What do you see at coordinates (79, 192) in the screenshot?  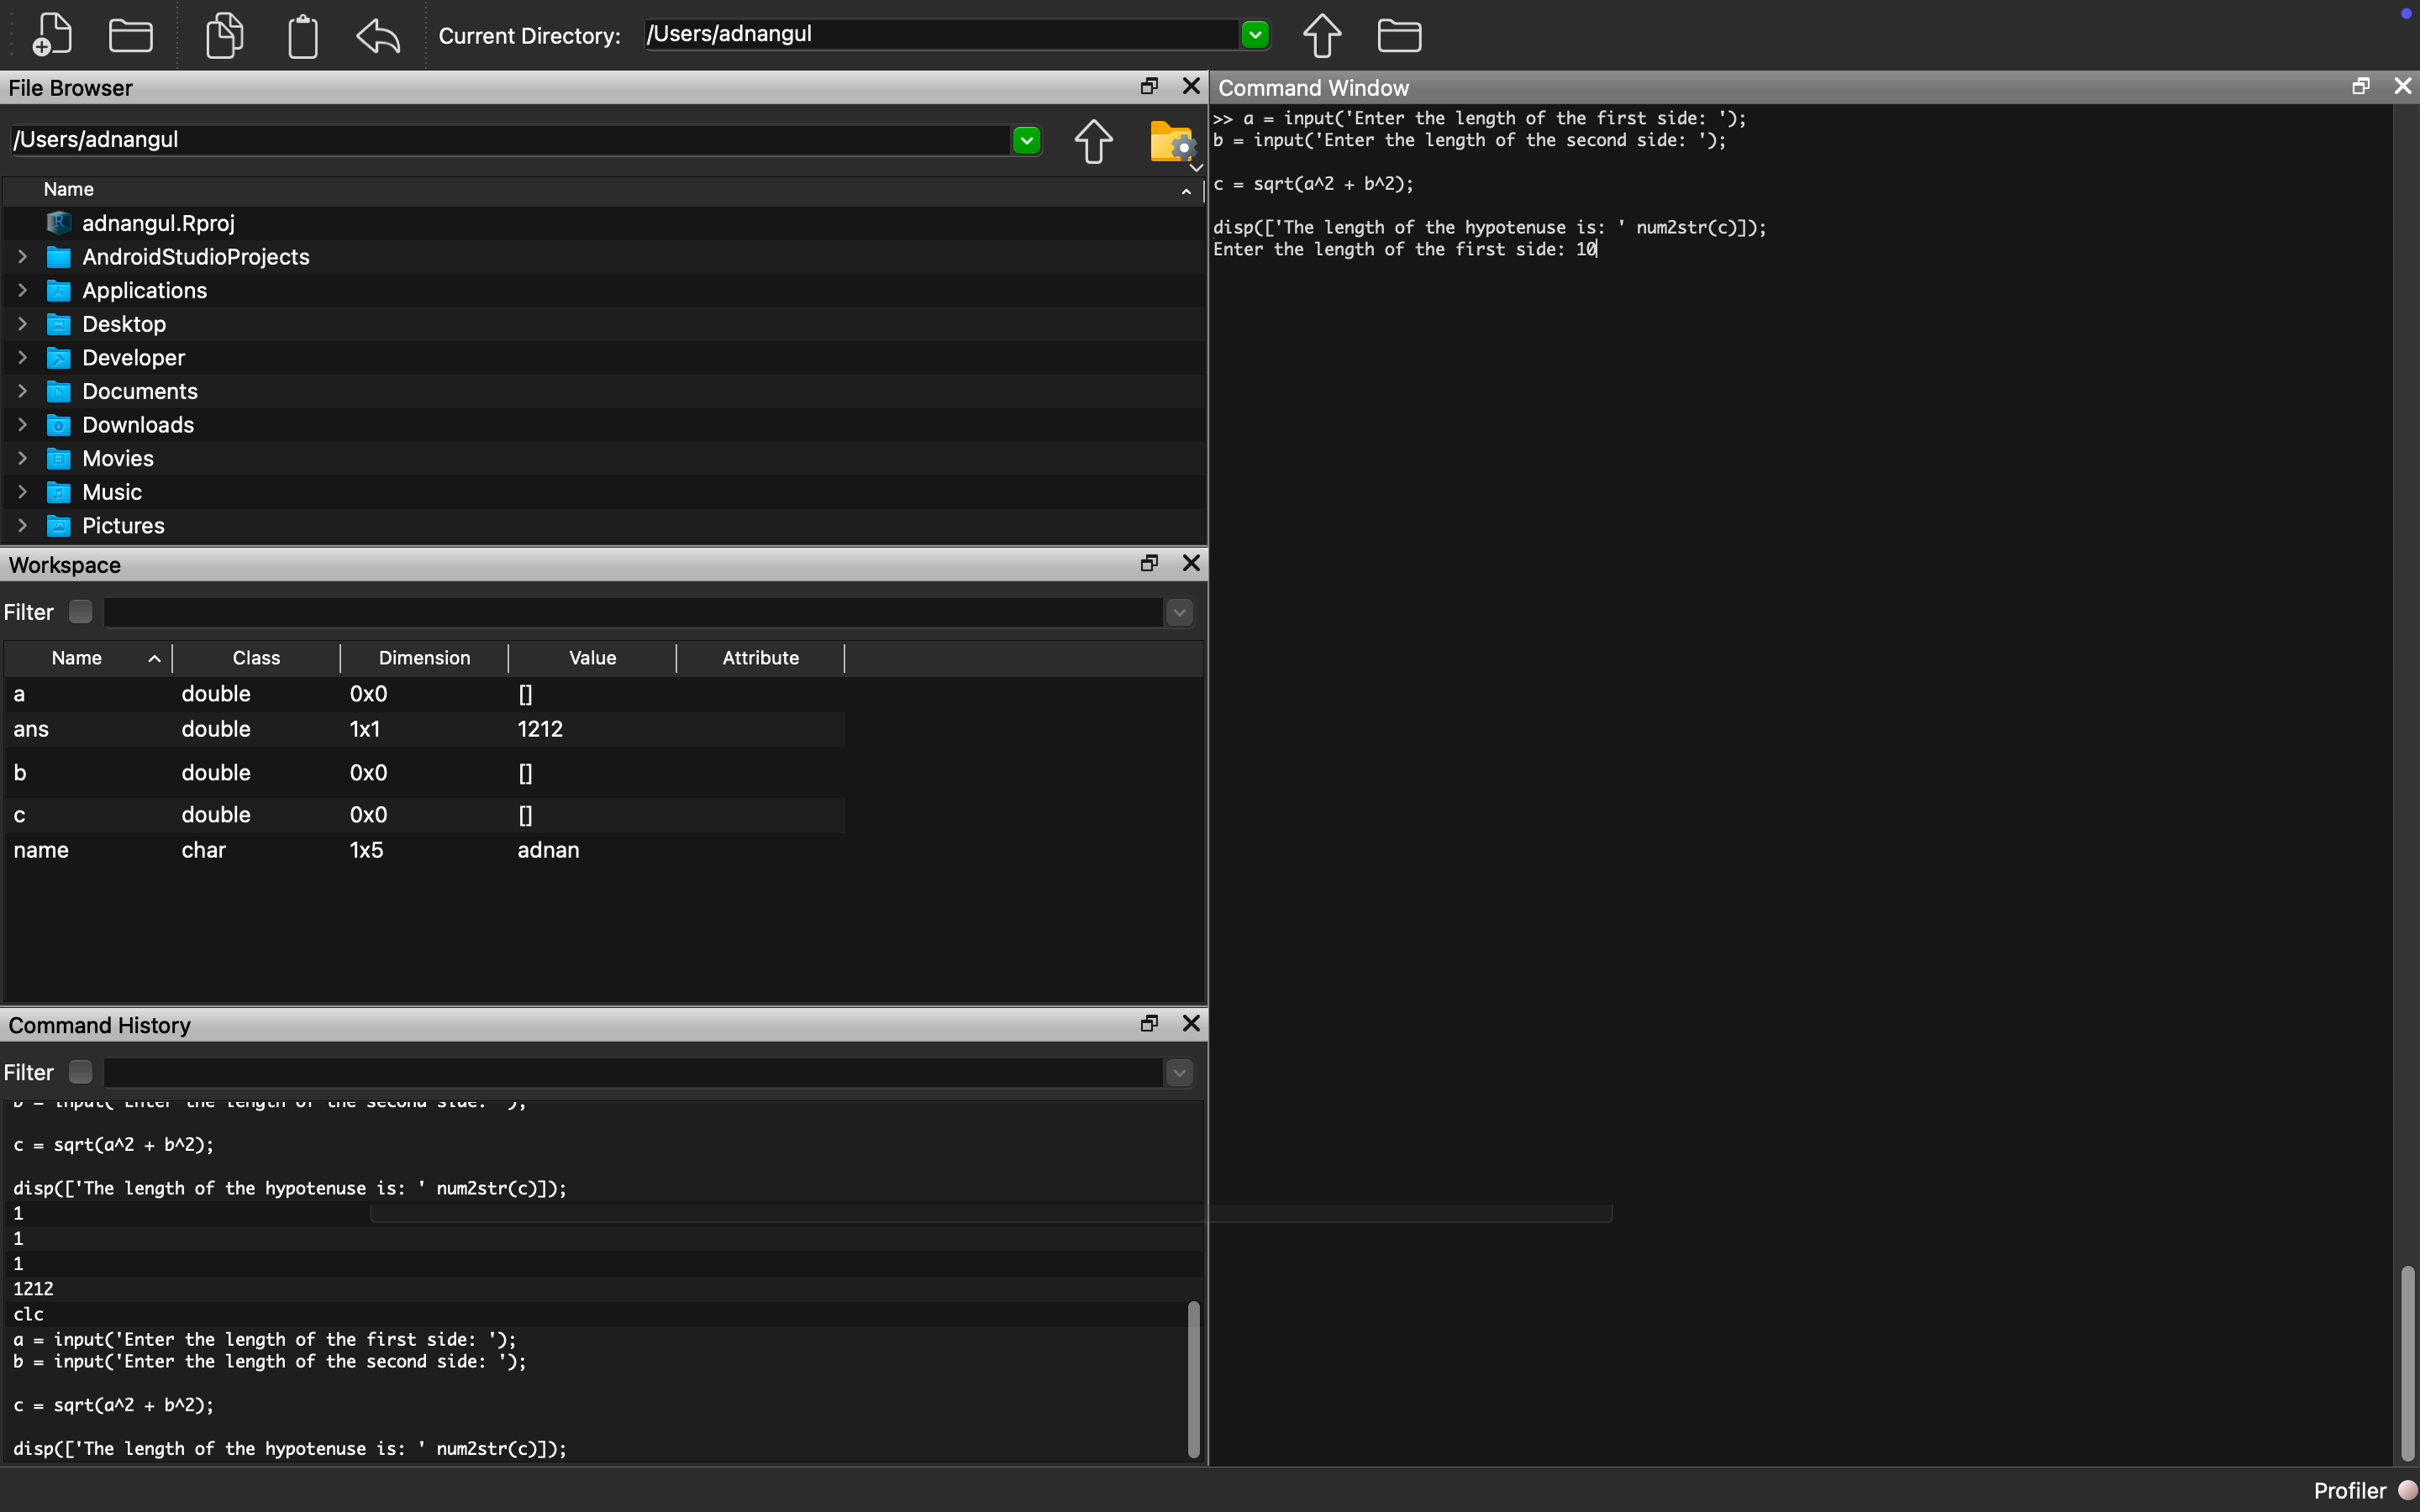 I see `Name` at bounding box center [79, 192].